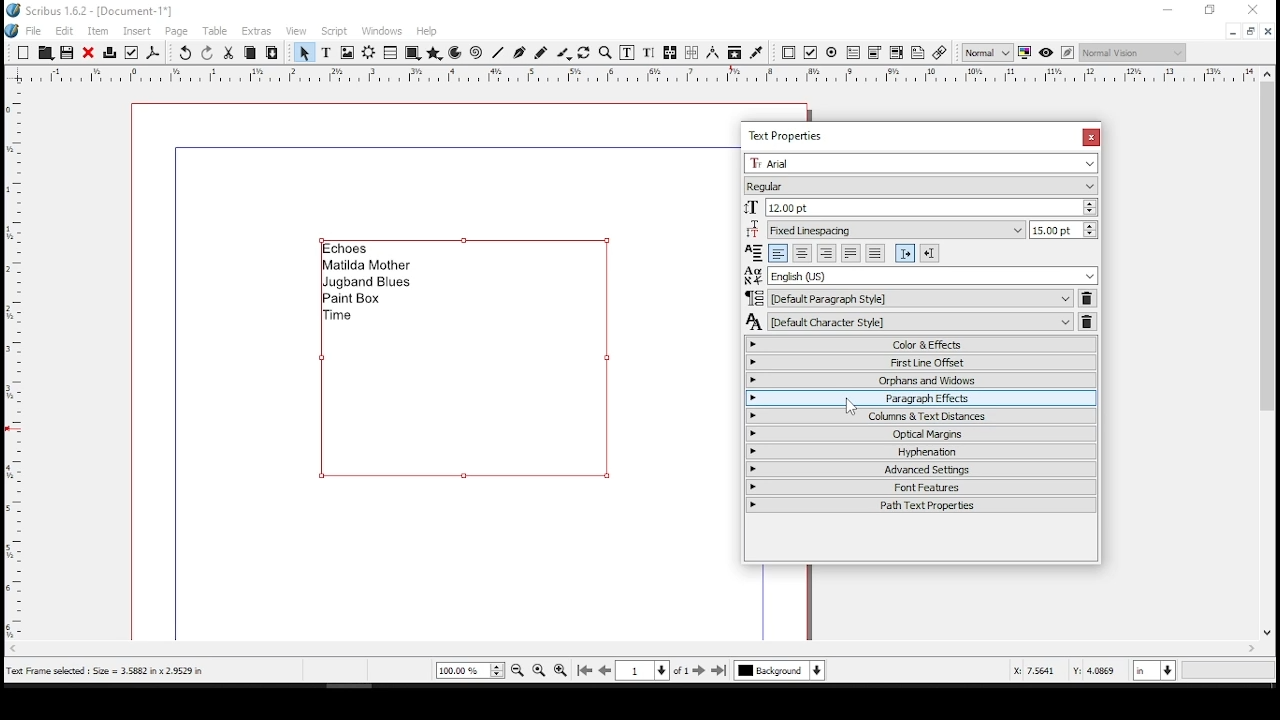 This screenshot has width=1280, height=720. Describe the element at coordinates (1089, 137) in the screenshot. I see `close window` at that location.